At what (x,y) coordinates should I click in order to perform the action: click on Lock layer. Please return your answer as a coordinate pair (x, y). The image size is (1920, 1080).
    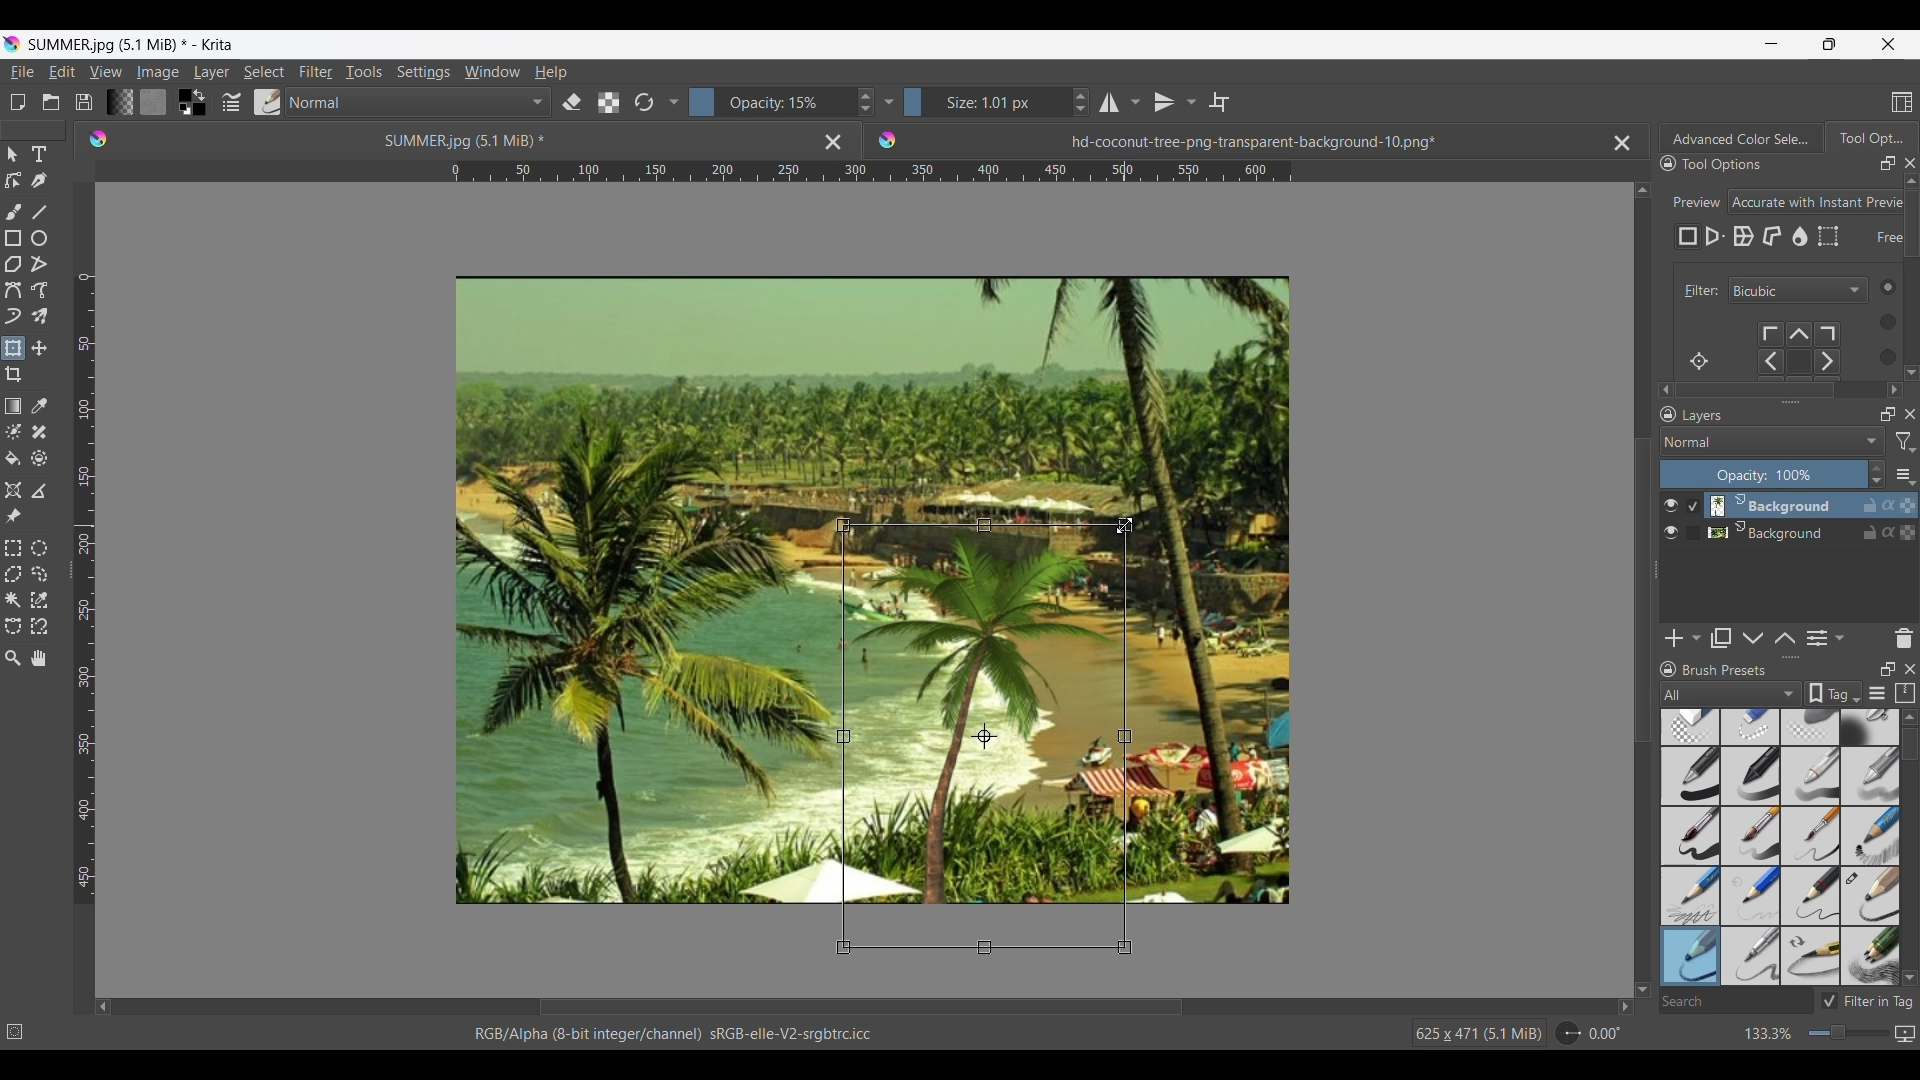
    Looking at the image, I should click on (1870, 532).